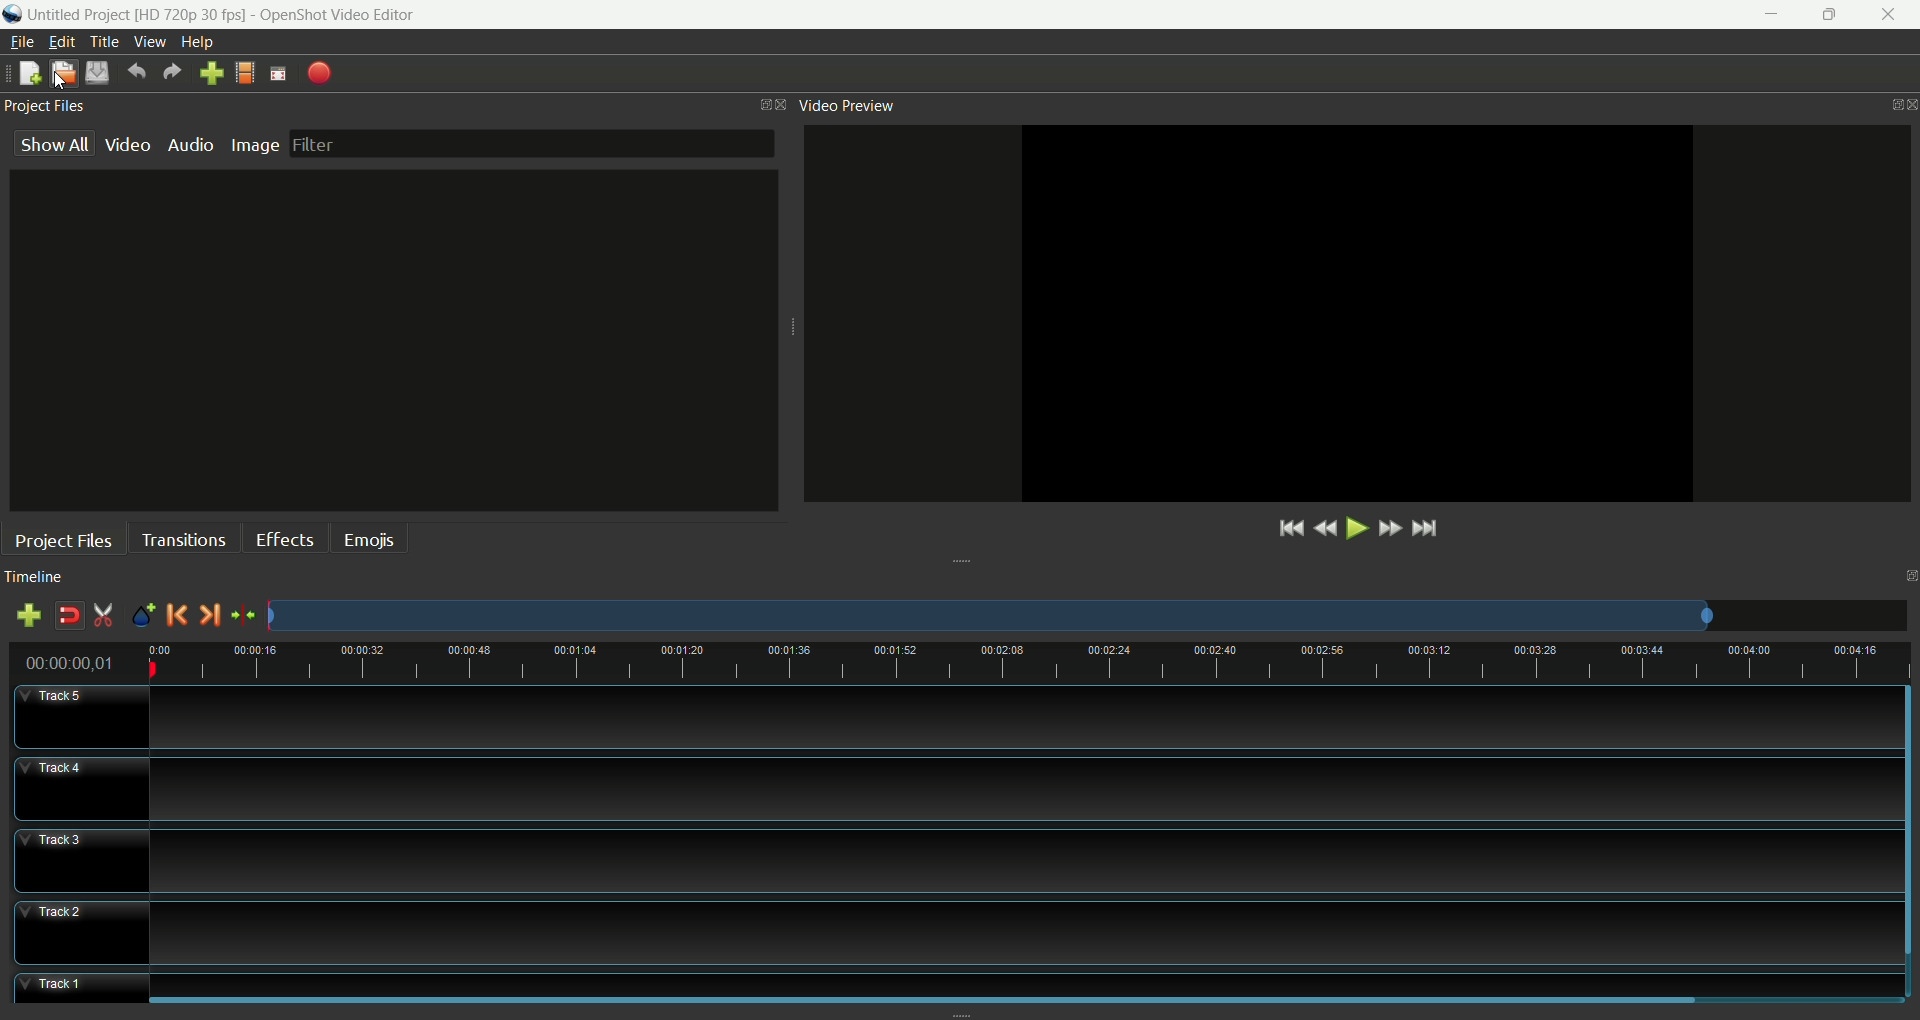  Describe the element at coordinates (1013, 784) in the screenshot. I see `track 4` at that location.